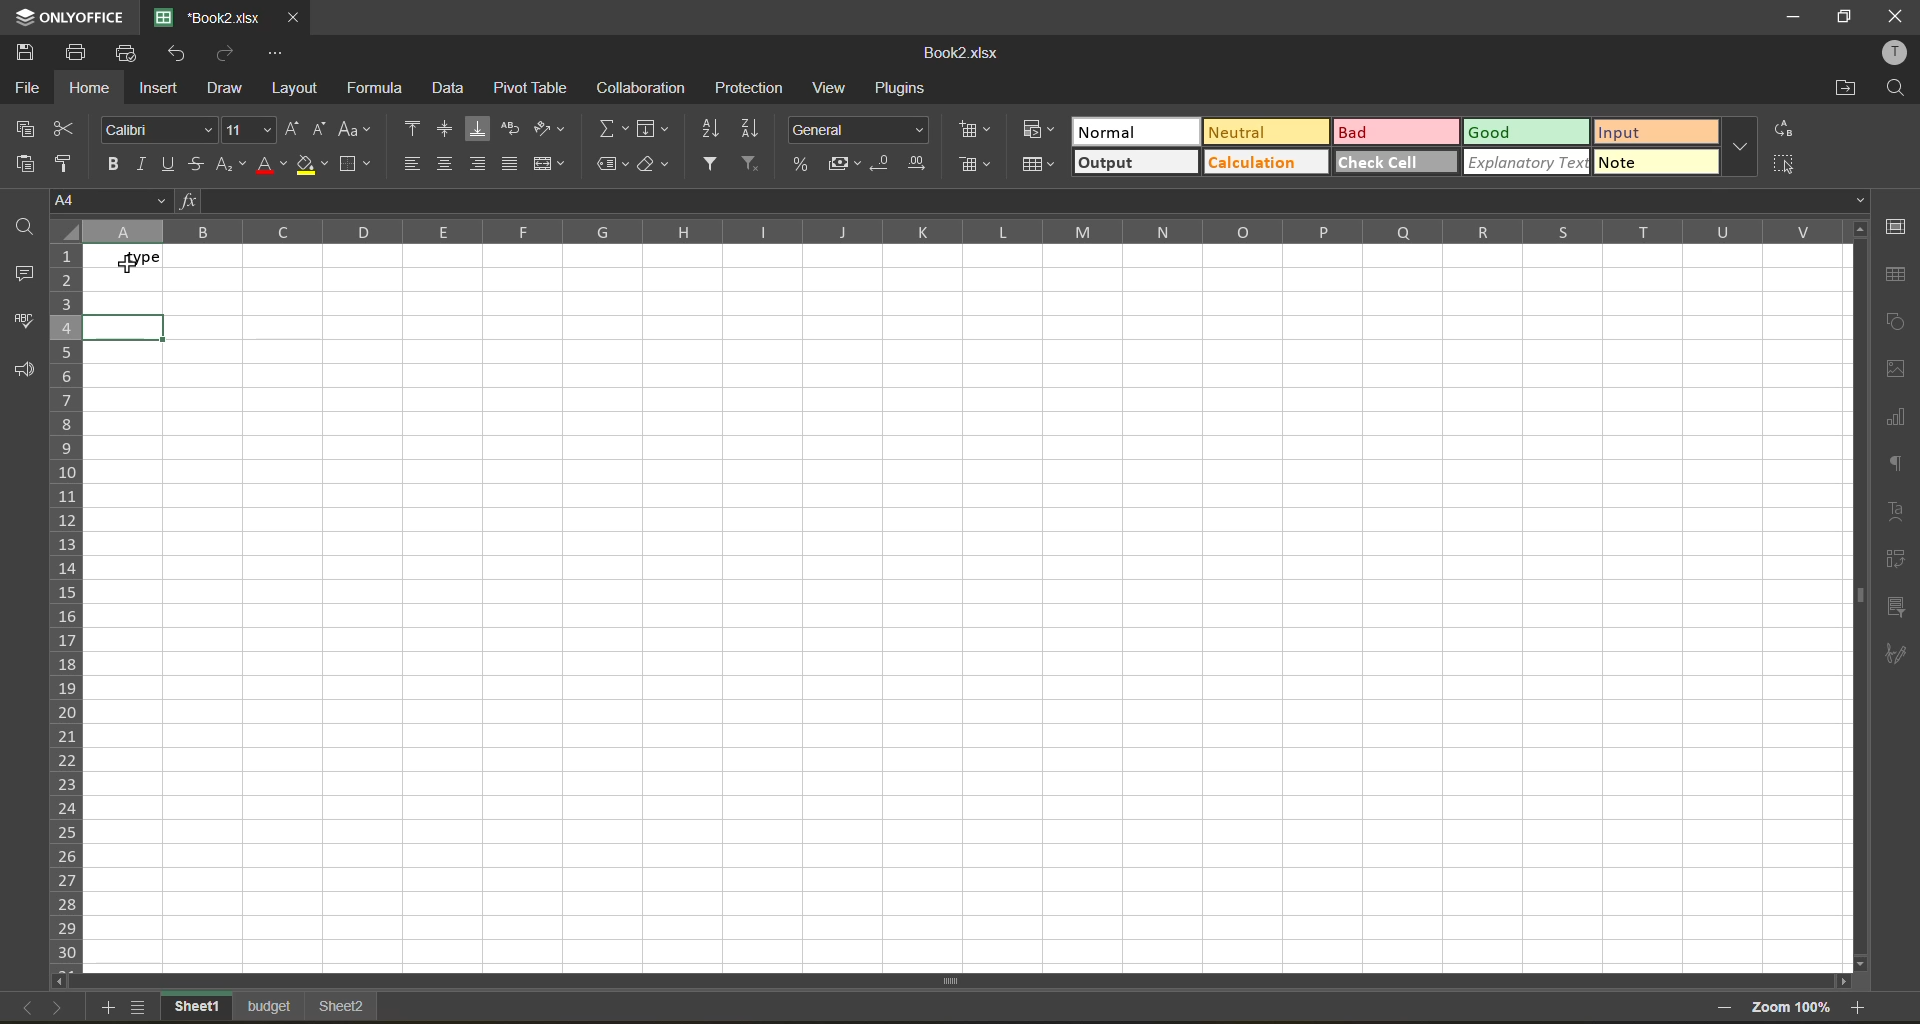 This screenshot has height=1024, width=1920. What do you see at coordinates (294, 128) in the screenshot?
I see `increment size` at bounding box center [294, 128].